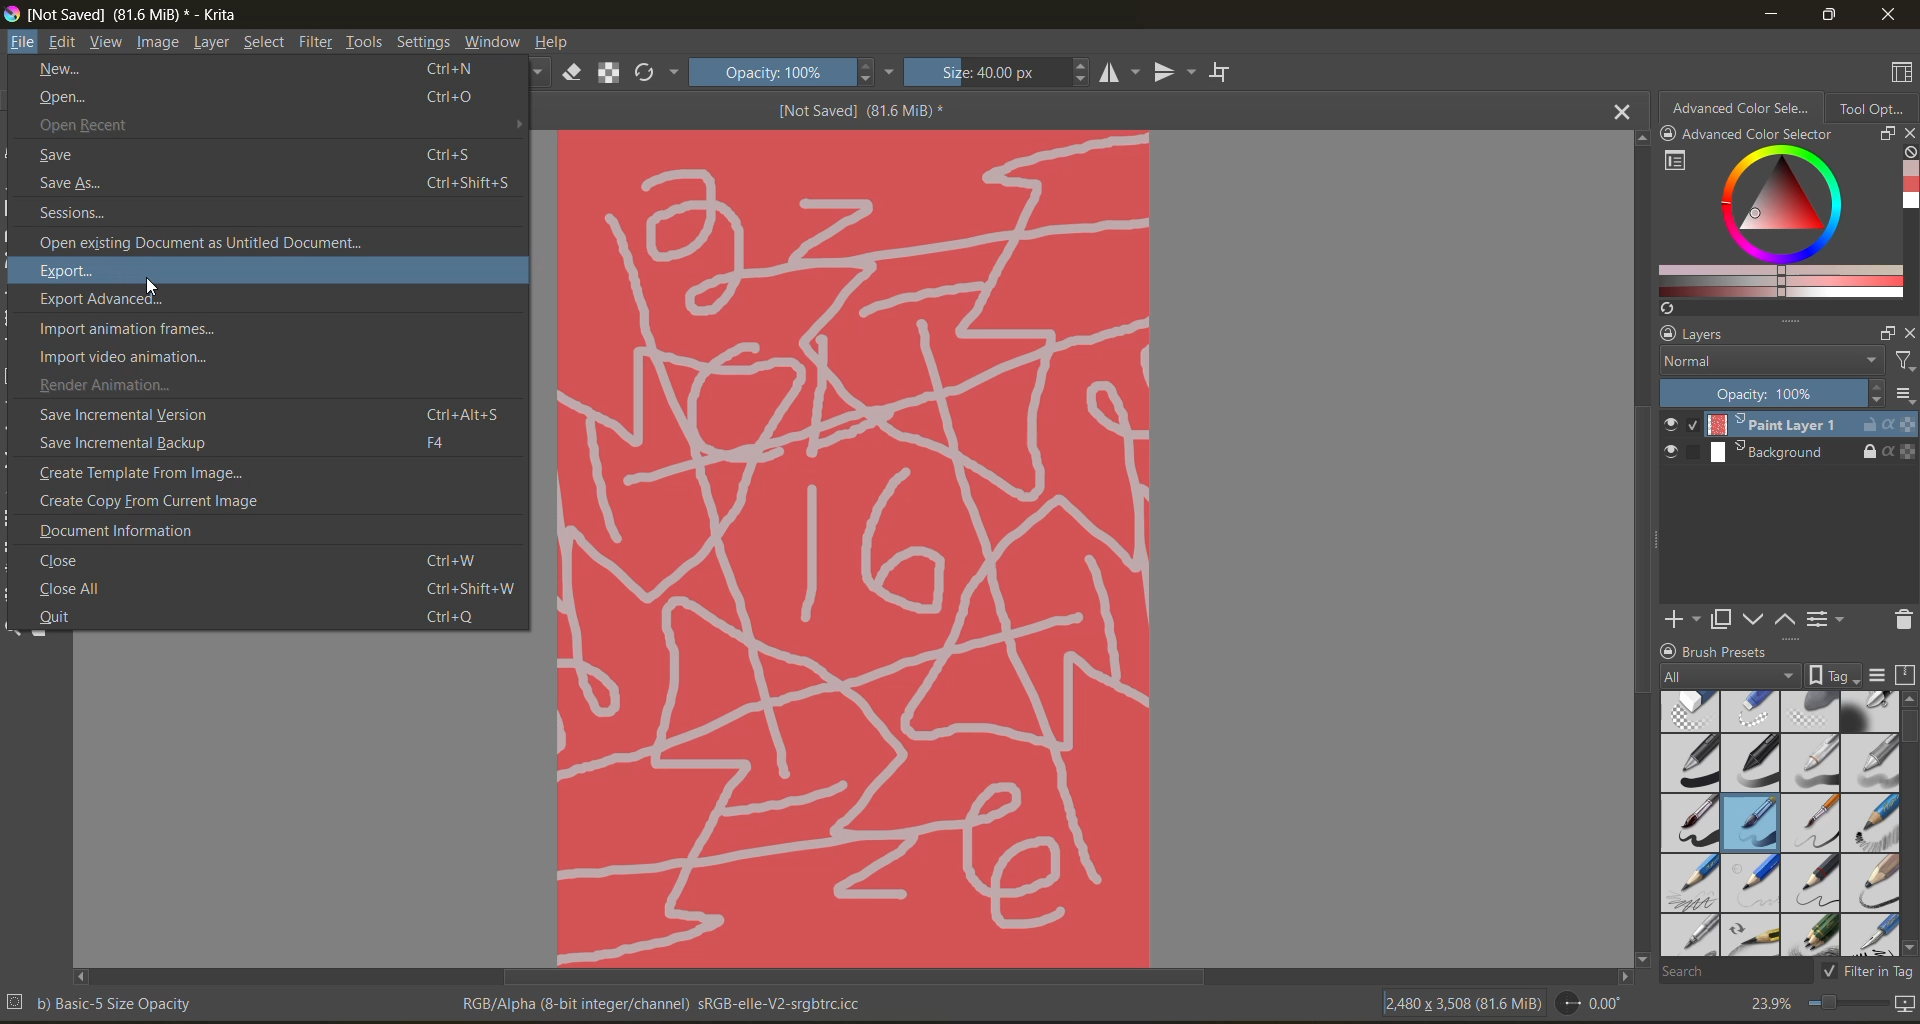 The width and height of the screenshot is (1920, 1024). What do you see at coordinates (63, 45) in the screenshot?
I see `edit` at bounding box center [63, 45].